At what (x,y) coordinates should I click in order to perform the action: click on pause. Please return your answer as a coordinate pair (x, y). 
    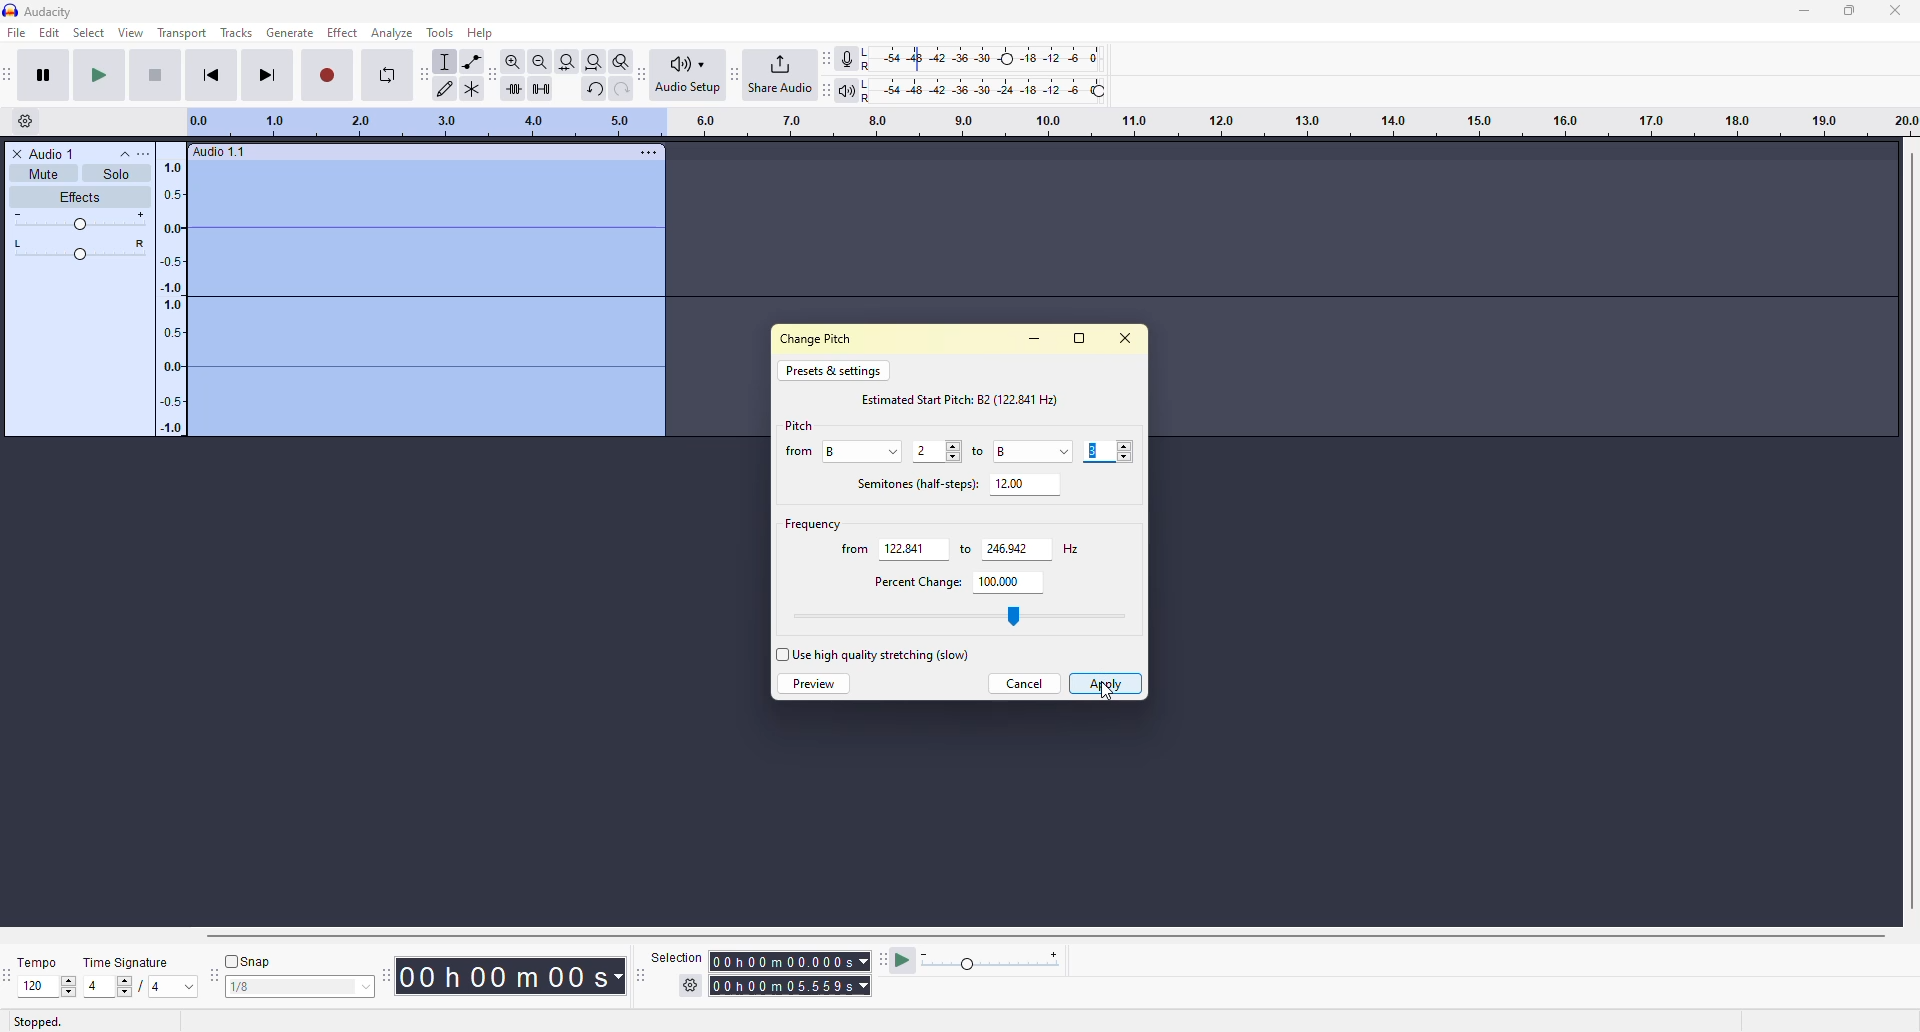
    Looking at the image, I should click on (43, 74).